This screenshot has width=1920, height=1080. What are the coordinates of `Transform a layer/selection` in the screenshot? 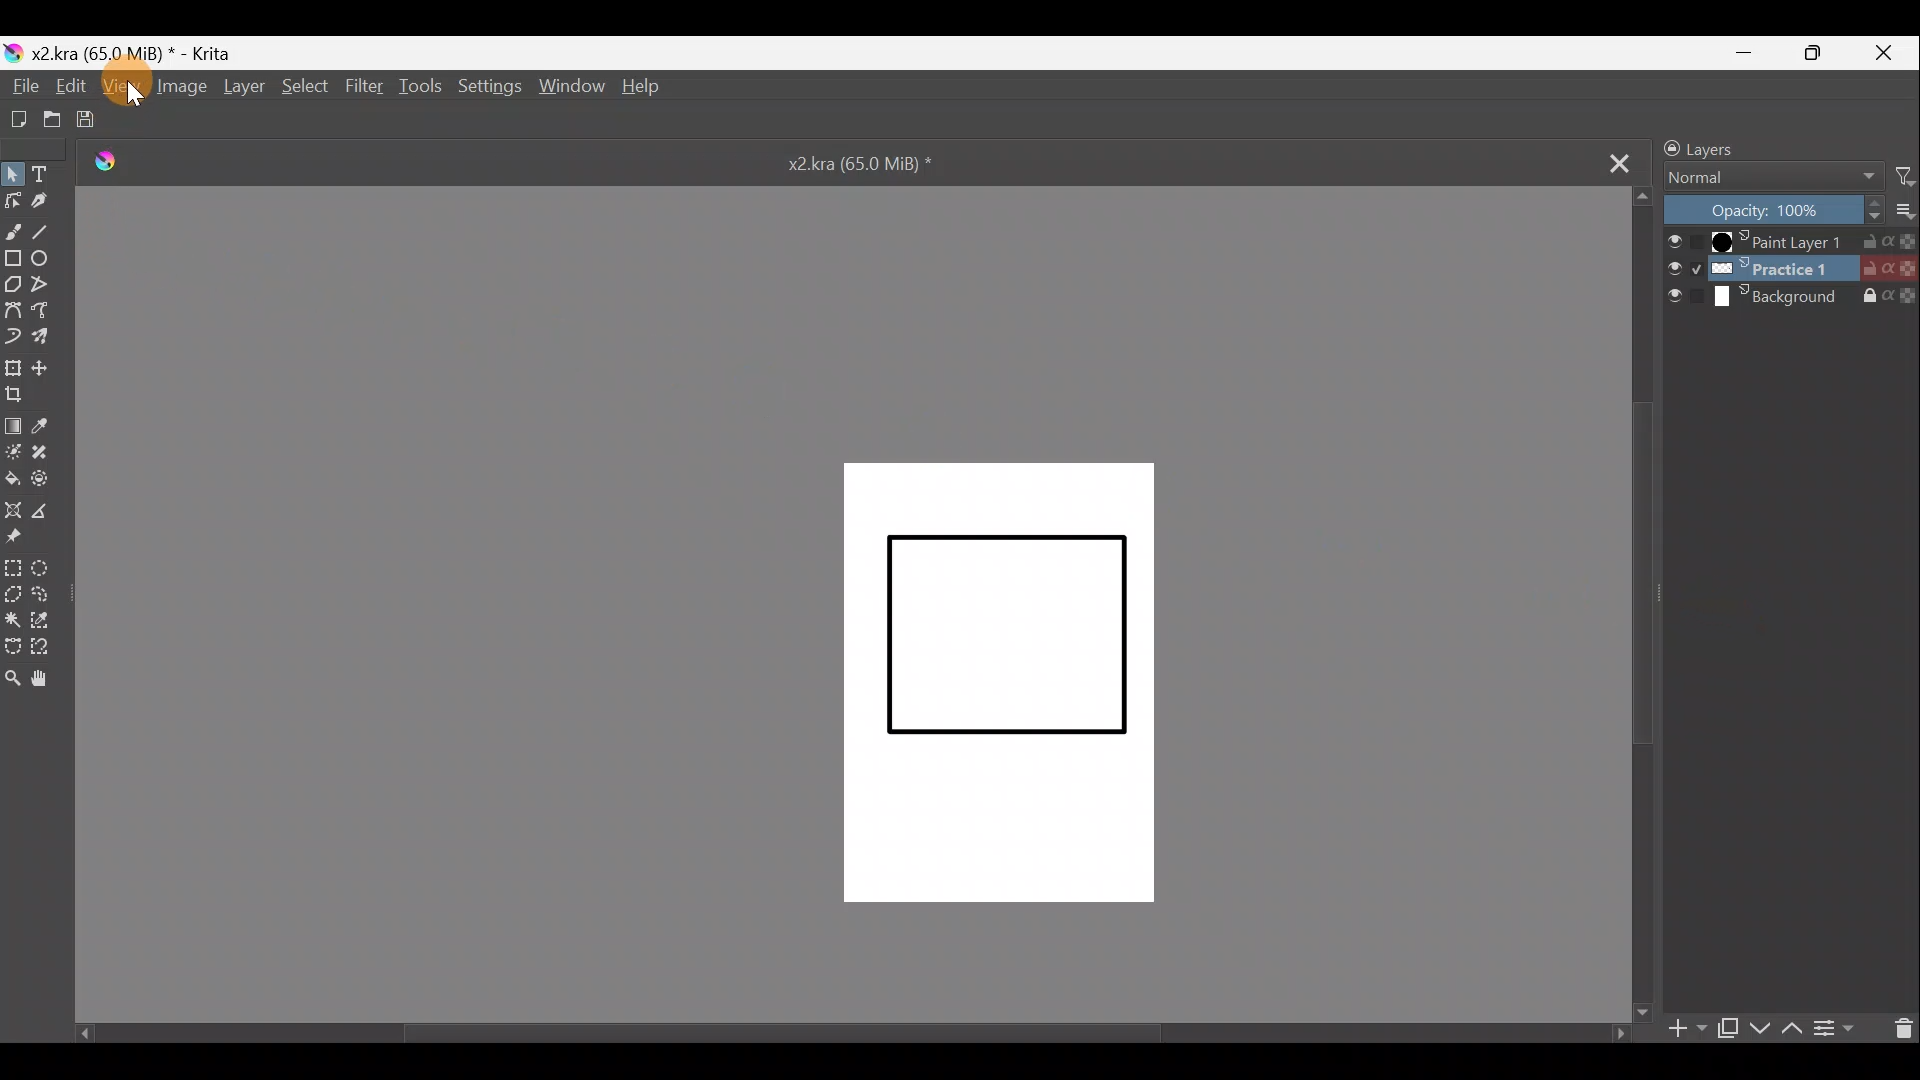 It's located at (14, 369).